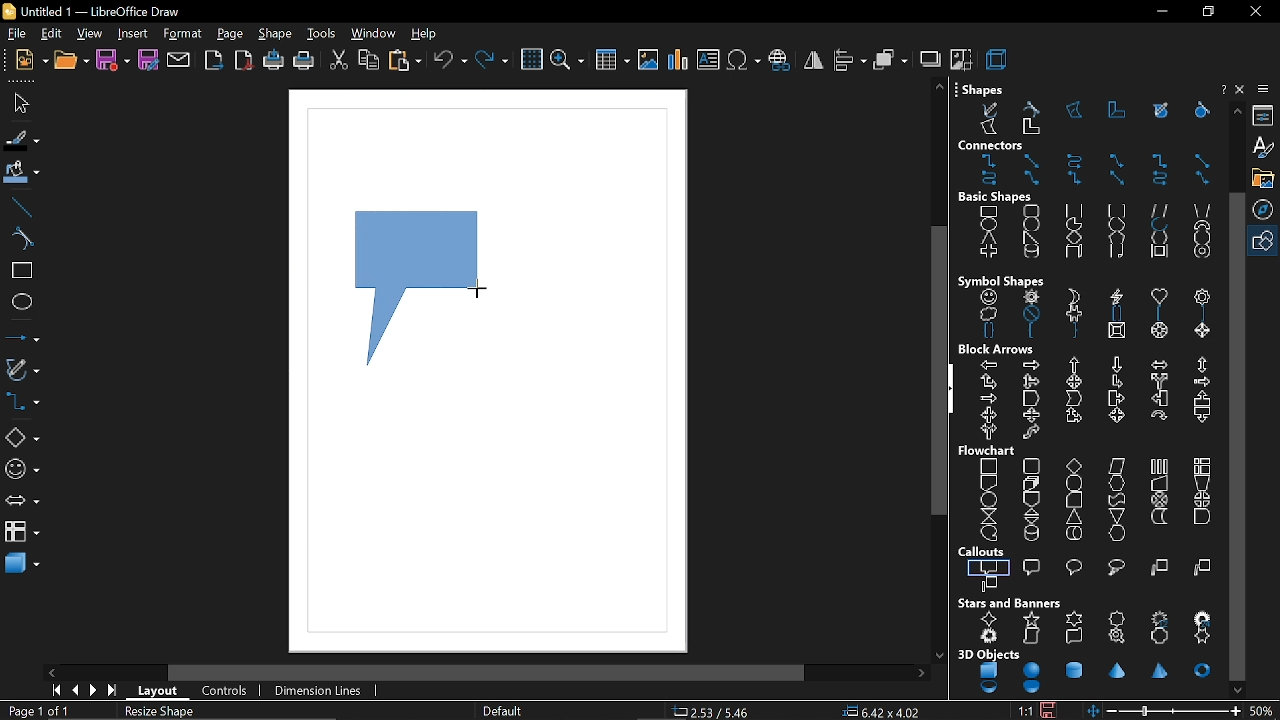  I want to click on save, so click(1050, 710).